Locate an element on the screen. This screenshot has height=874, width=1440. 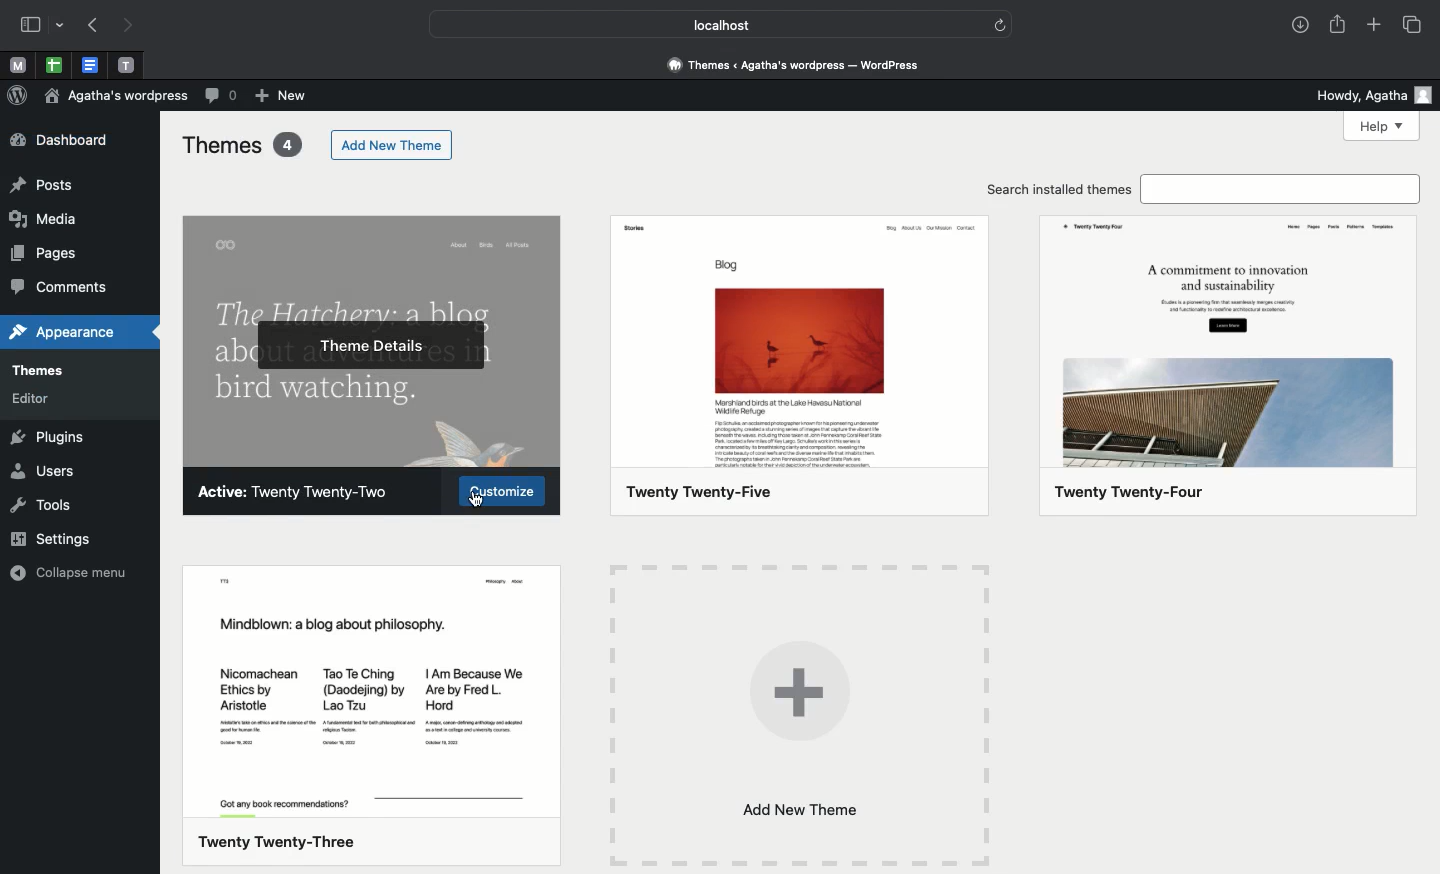
Active: twenty twenty-two is located at coordinates (296, 491).